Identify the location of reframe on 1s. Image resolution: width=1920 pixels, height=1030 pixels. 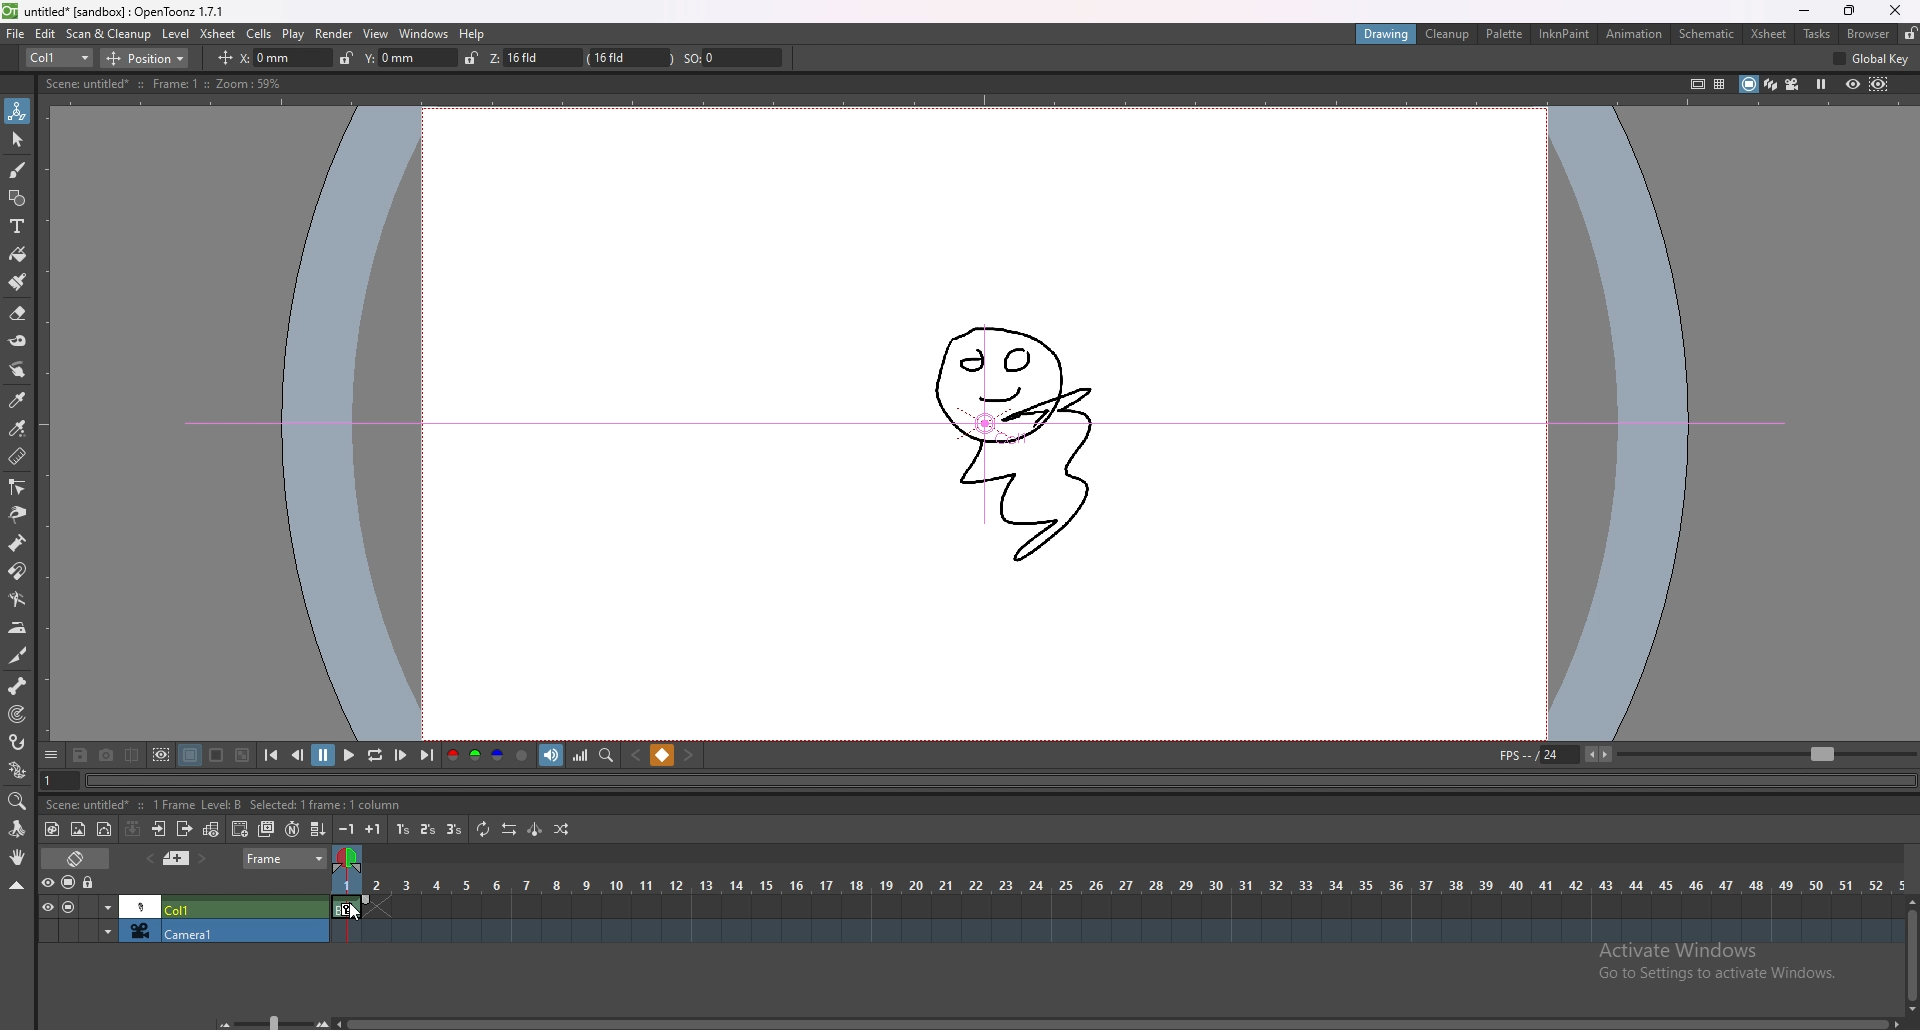
(403, 830).